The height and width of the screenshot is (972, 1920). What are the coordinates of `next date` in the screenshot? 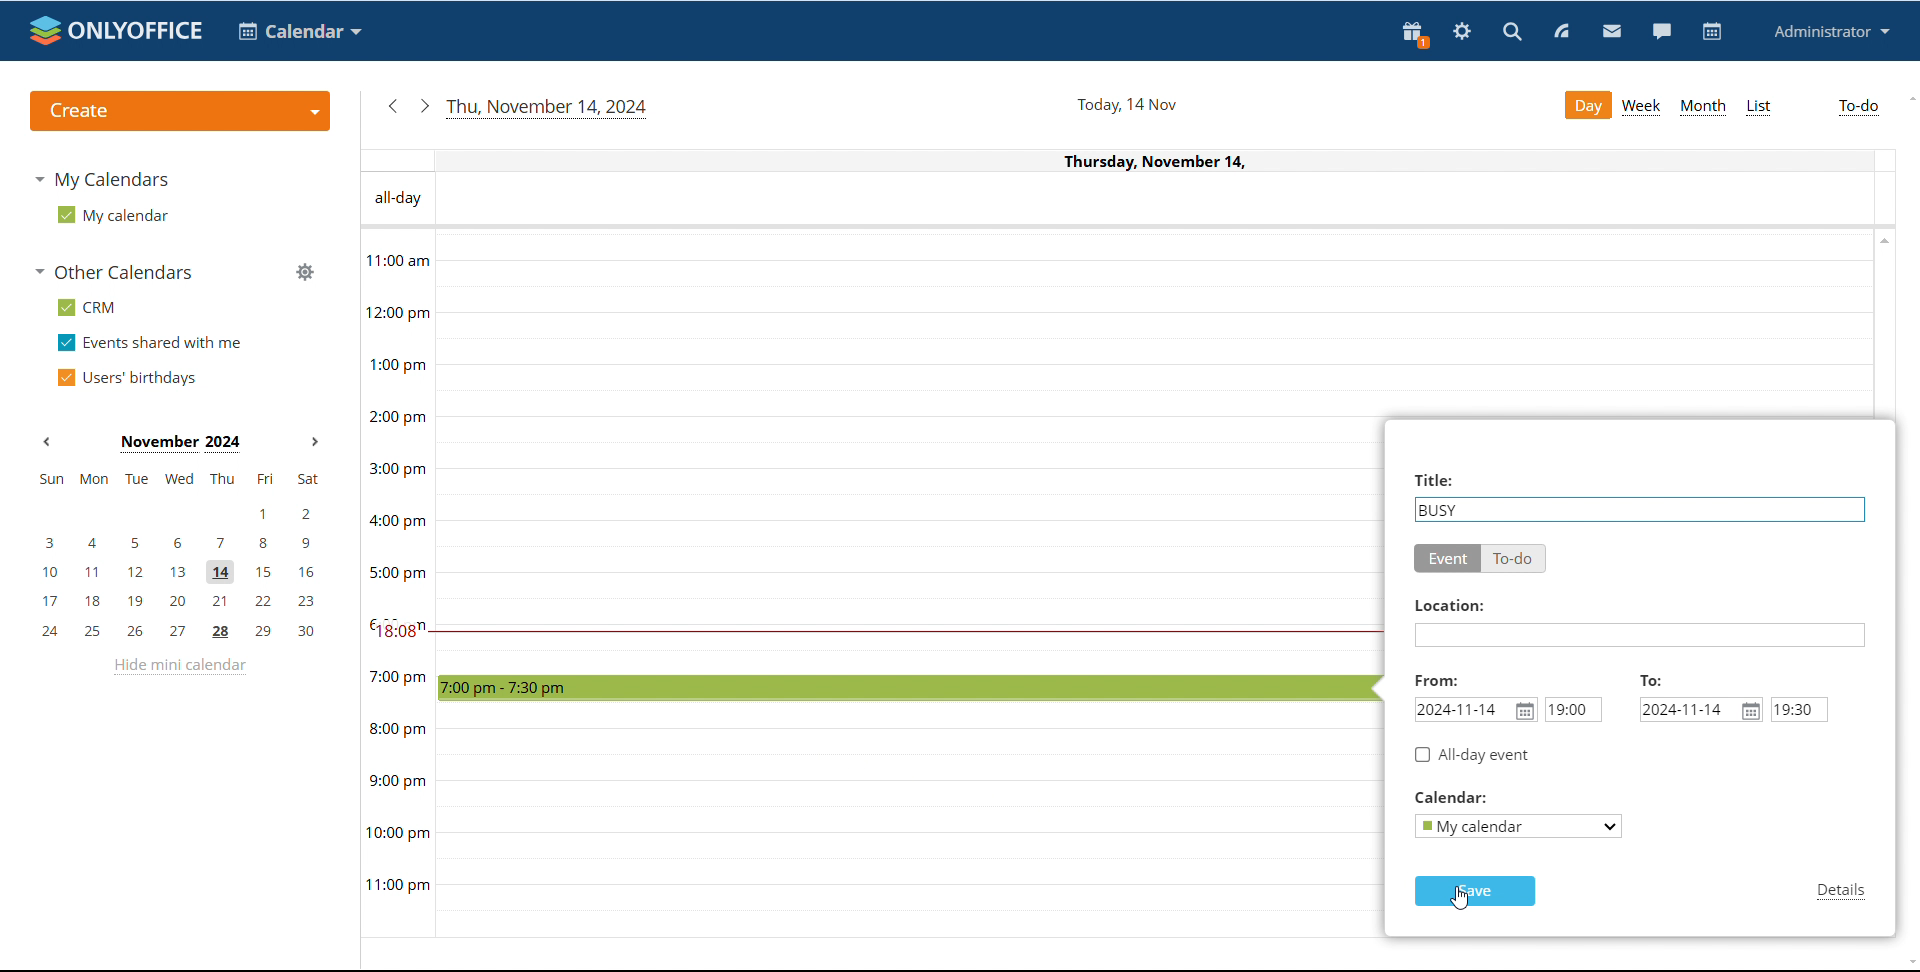 It's located at (423, 106).